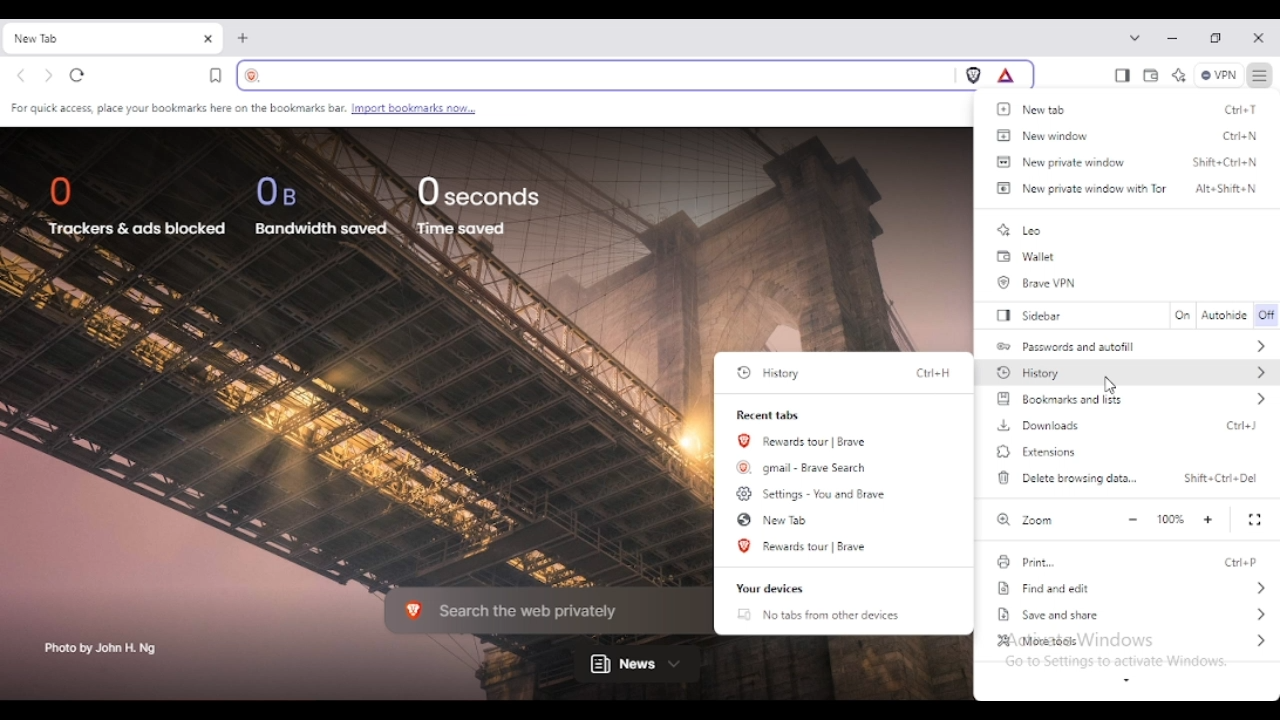  I want to click on 100%, so click(1170, 519).